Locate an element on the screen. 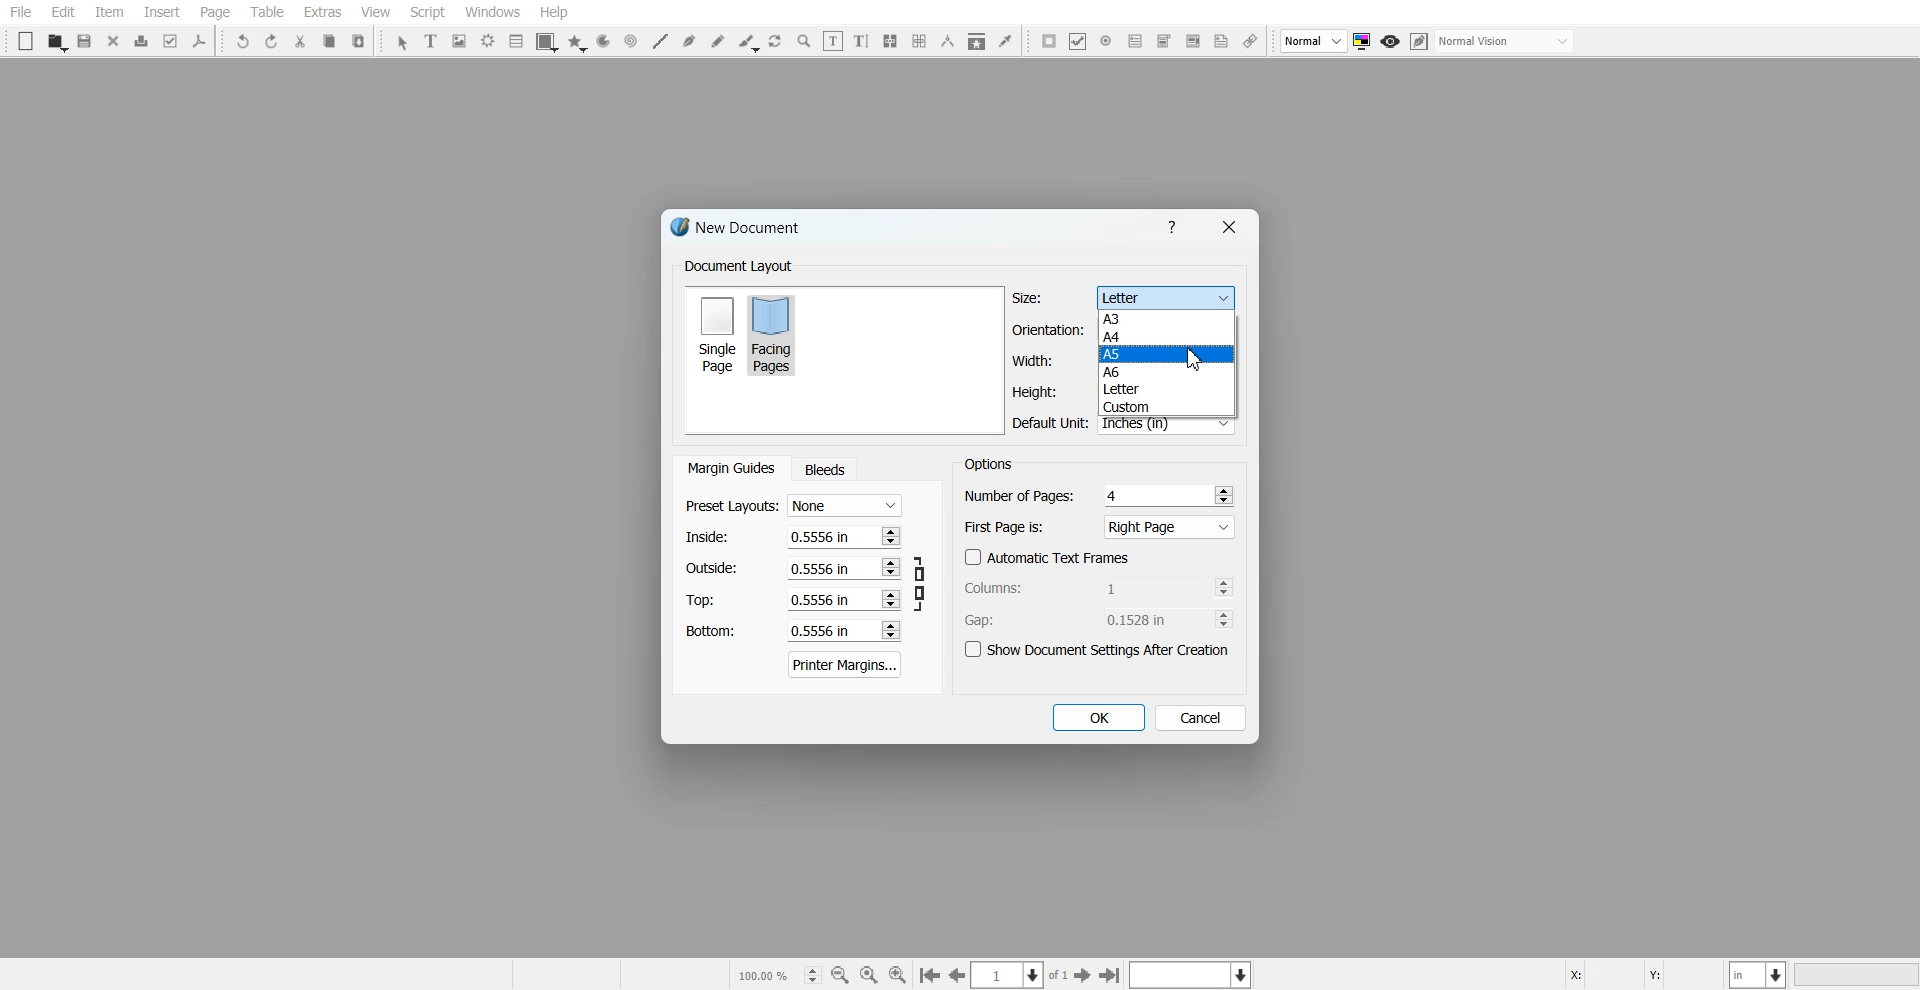 This screenshot has height=990, width=1920. Edit is located at coordinates (62, 13).